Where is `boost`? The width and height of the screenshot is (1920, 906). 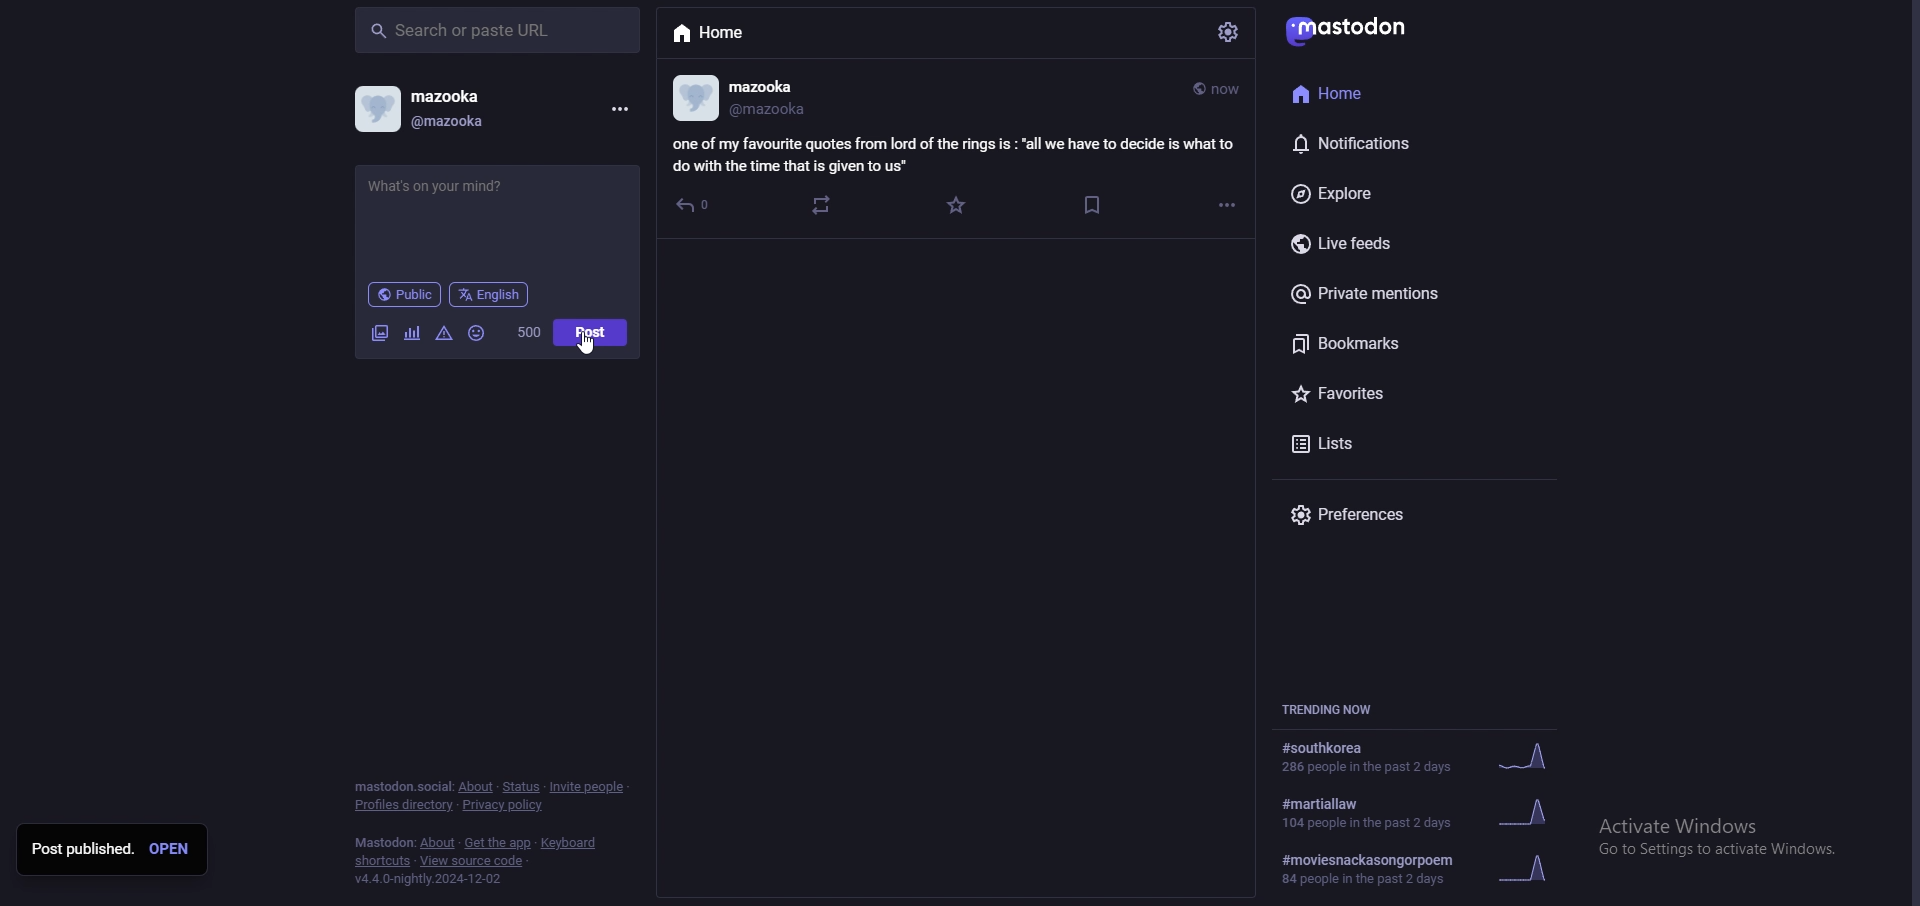
boost is located at coordinates (828, 204).